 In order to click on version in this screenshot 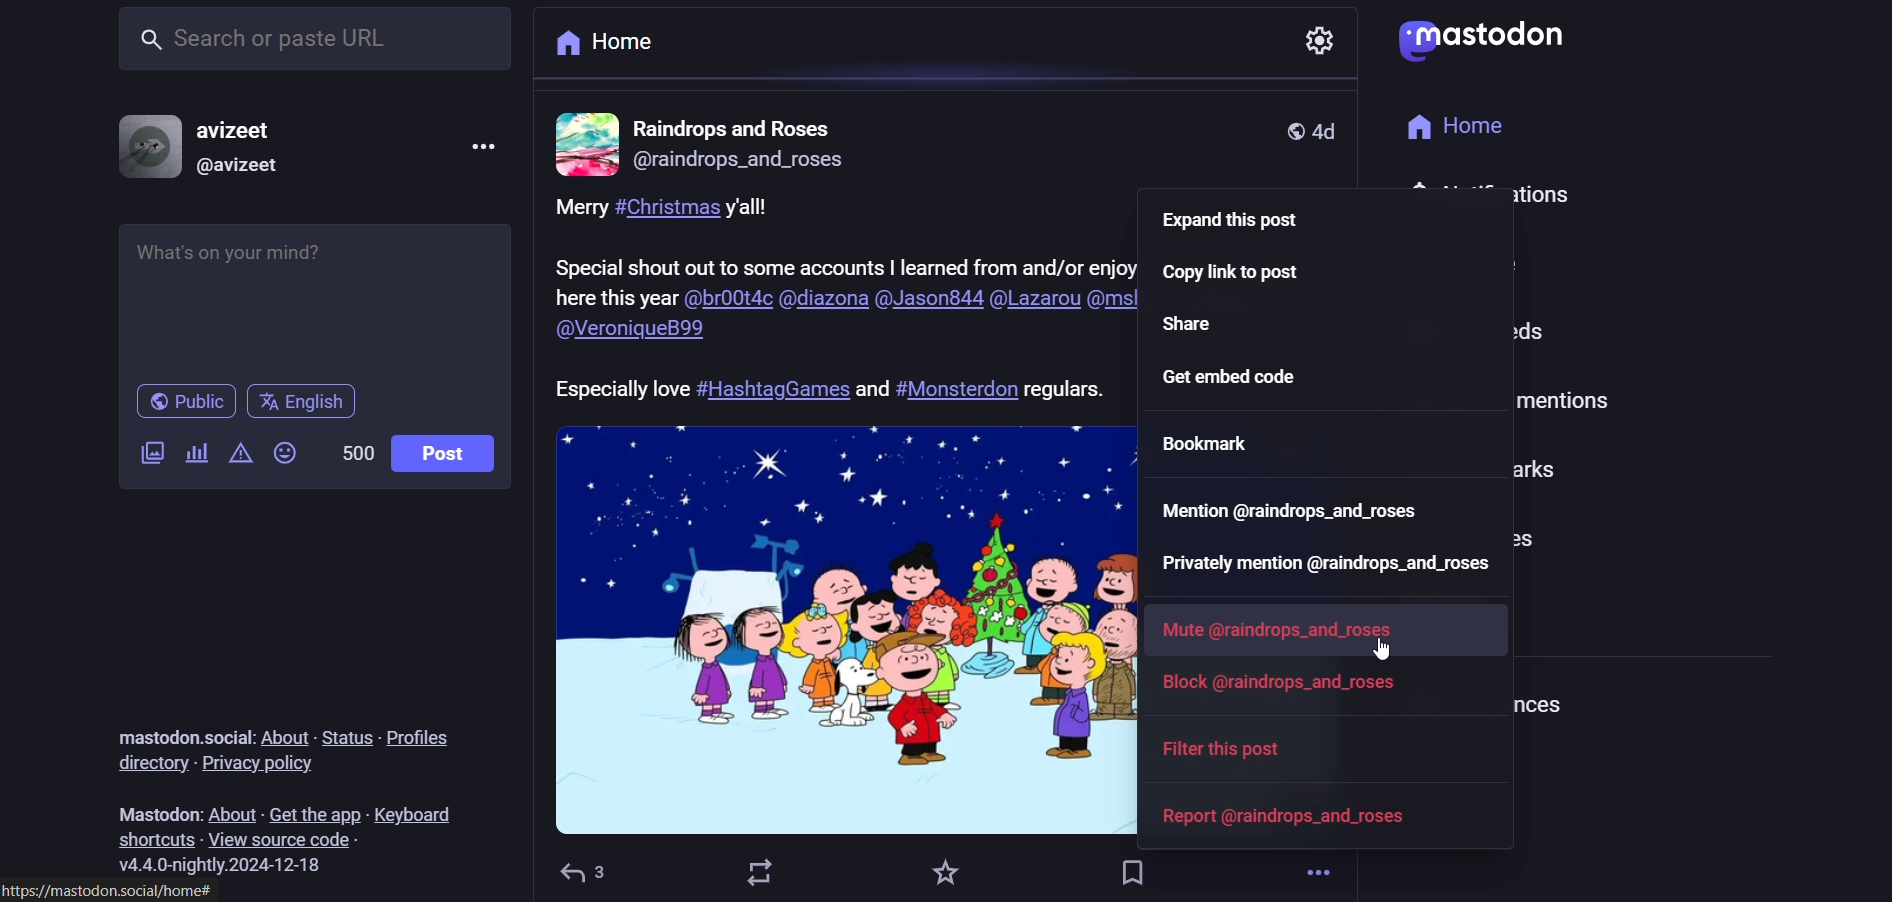, I will do `click(234, 866)`.